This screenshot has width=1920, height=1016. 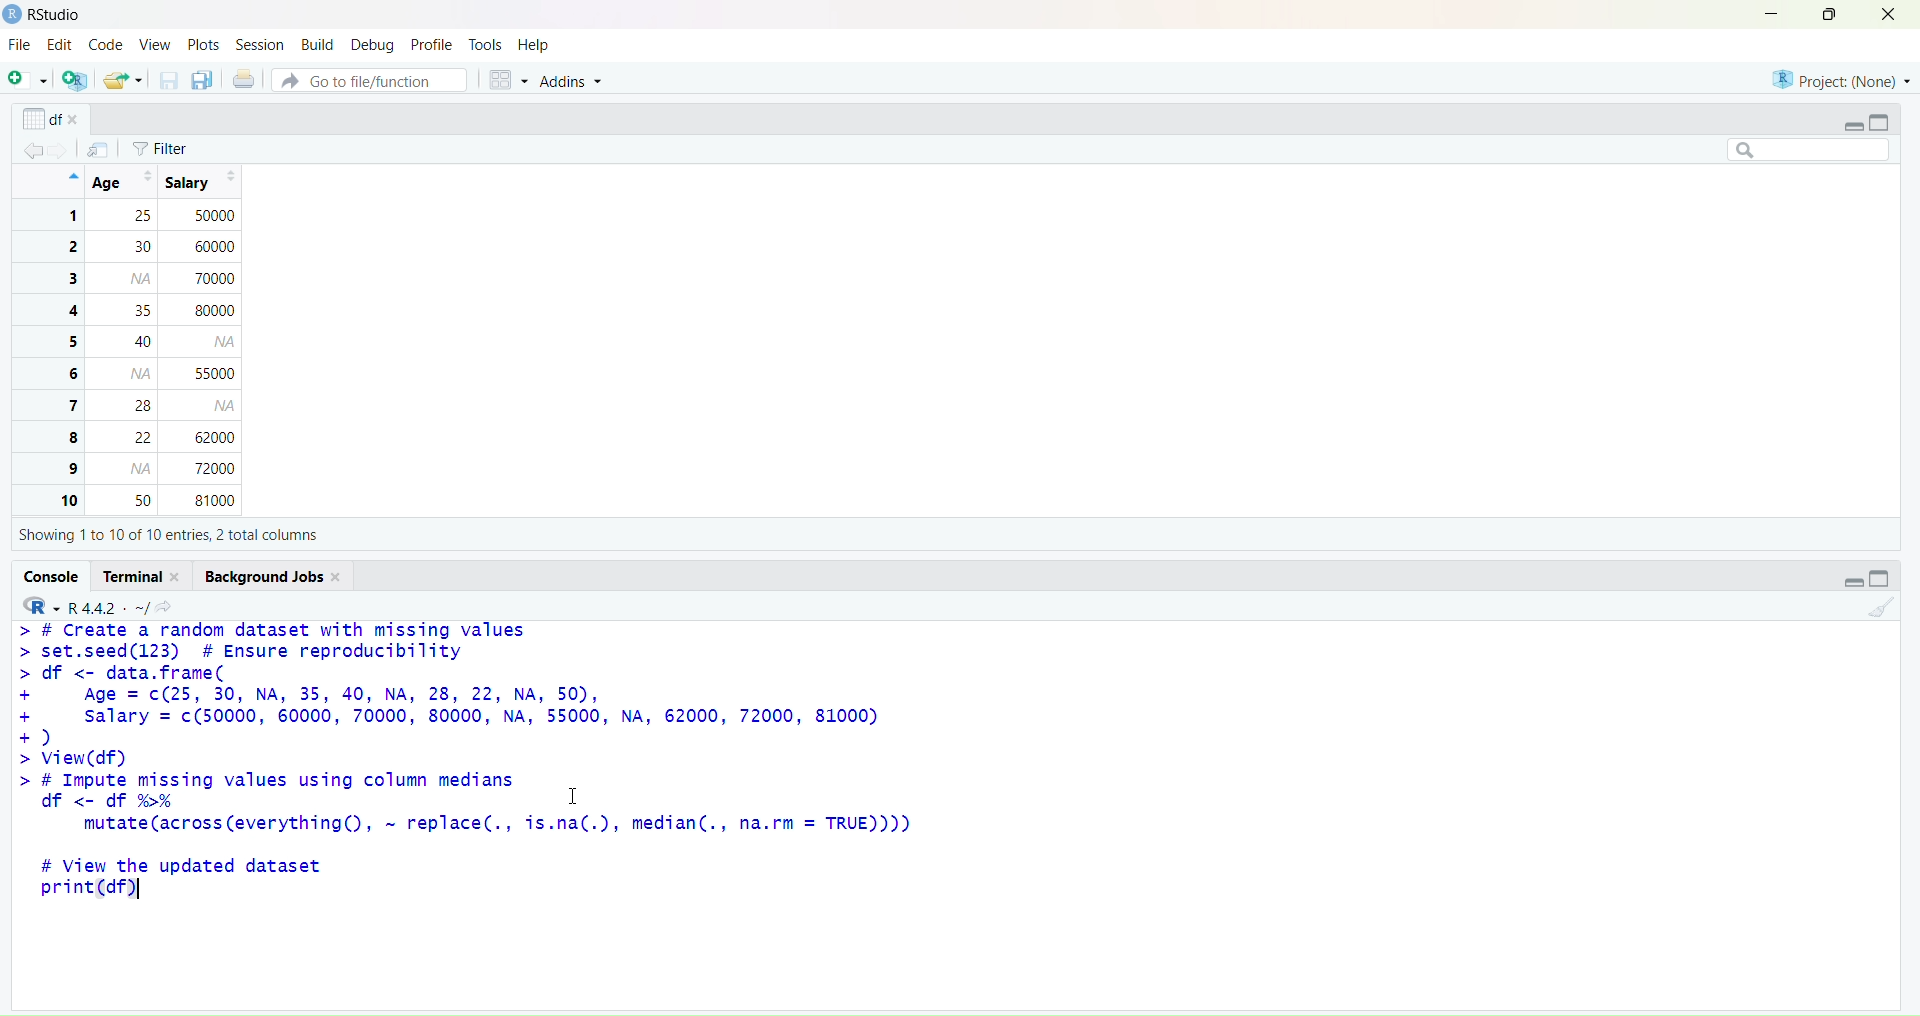 I want to click on filter, so click(x=165, y=149).